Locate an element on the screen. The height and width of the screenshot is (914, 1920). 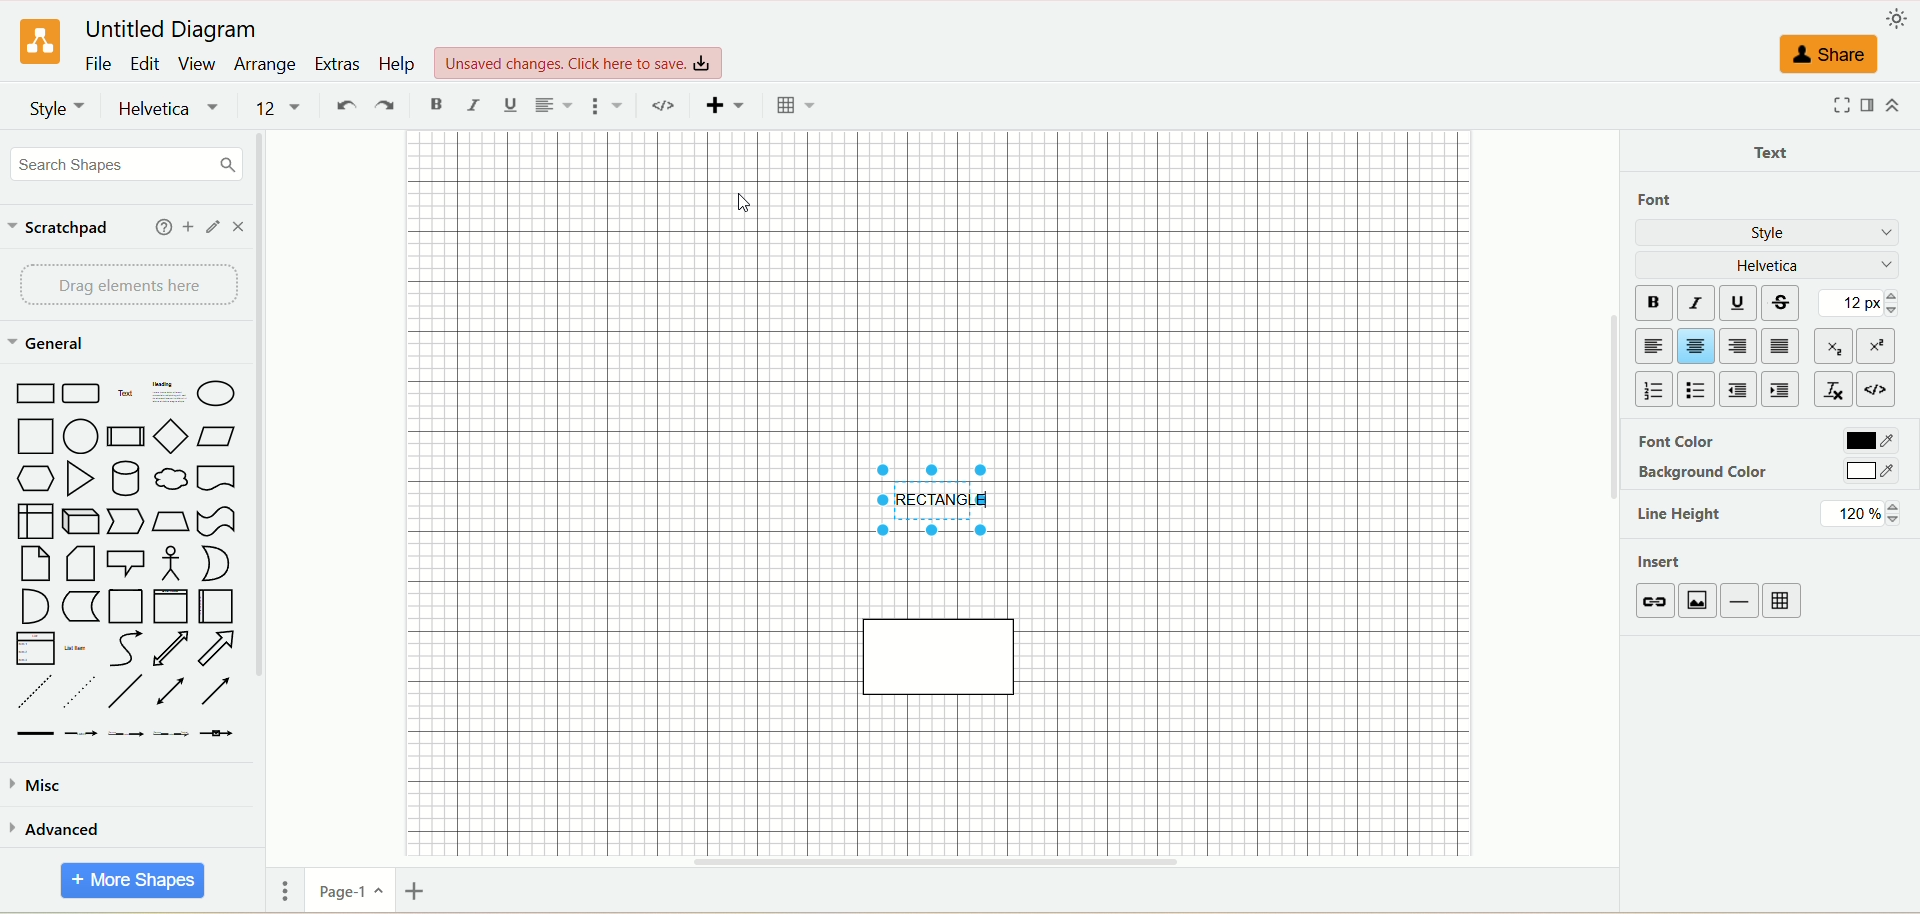
size is located at coordinates (1861, 301).